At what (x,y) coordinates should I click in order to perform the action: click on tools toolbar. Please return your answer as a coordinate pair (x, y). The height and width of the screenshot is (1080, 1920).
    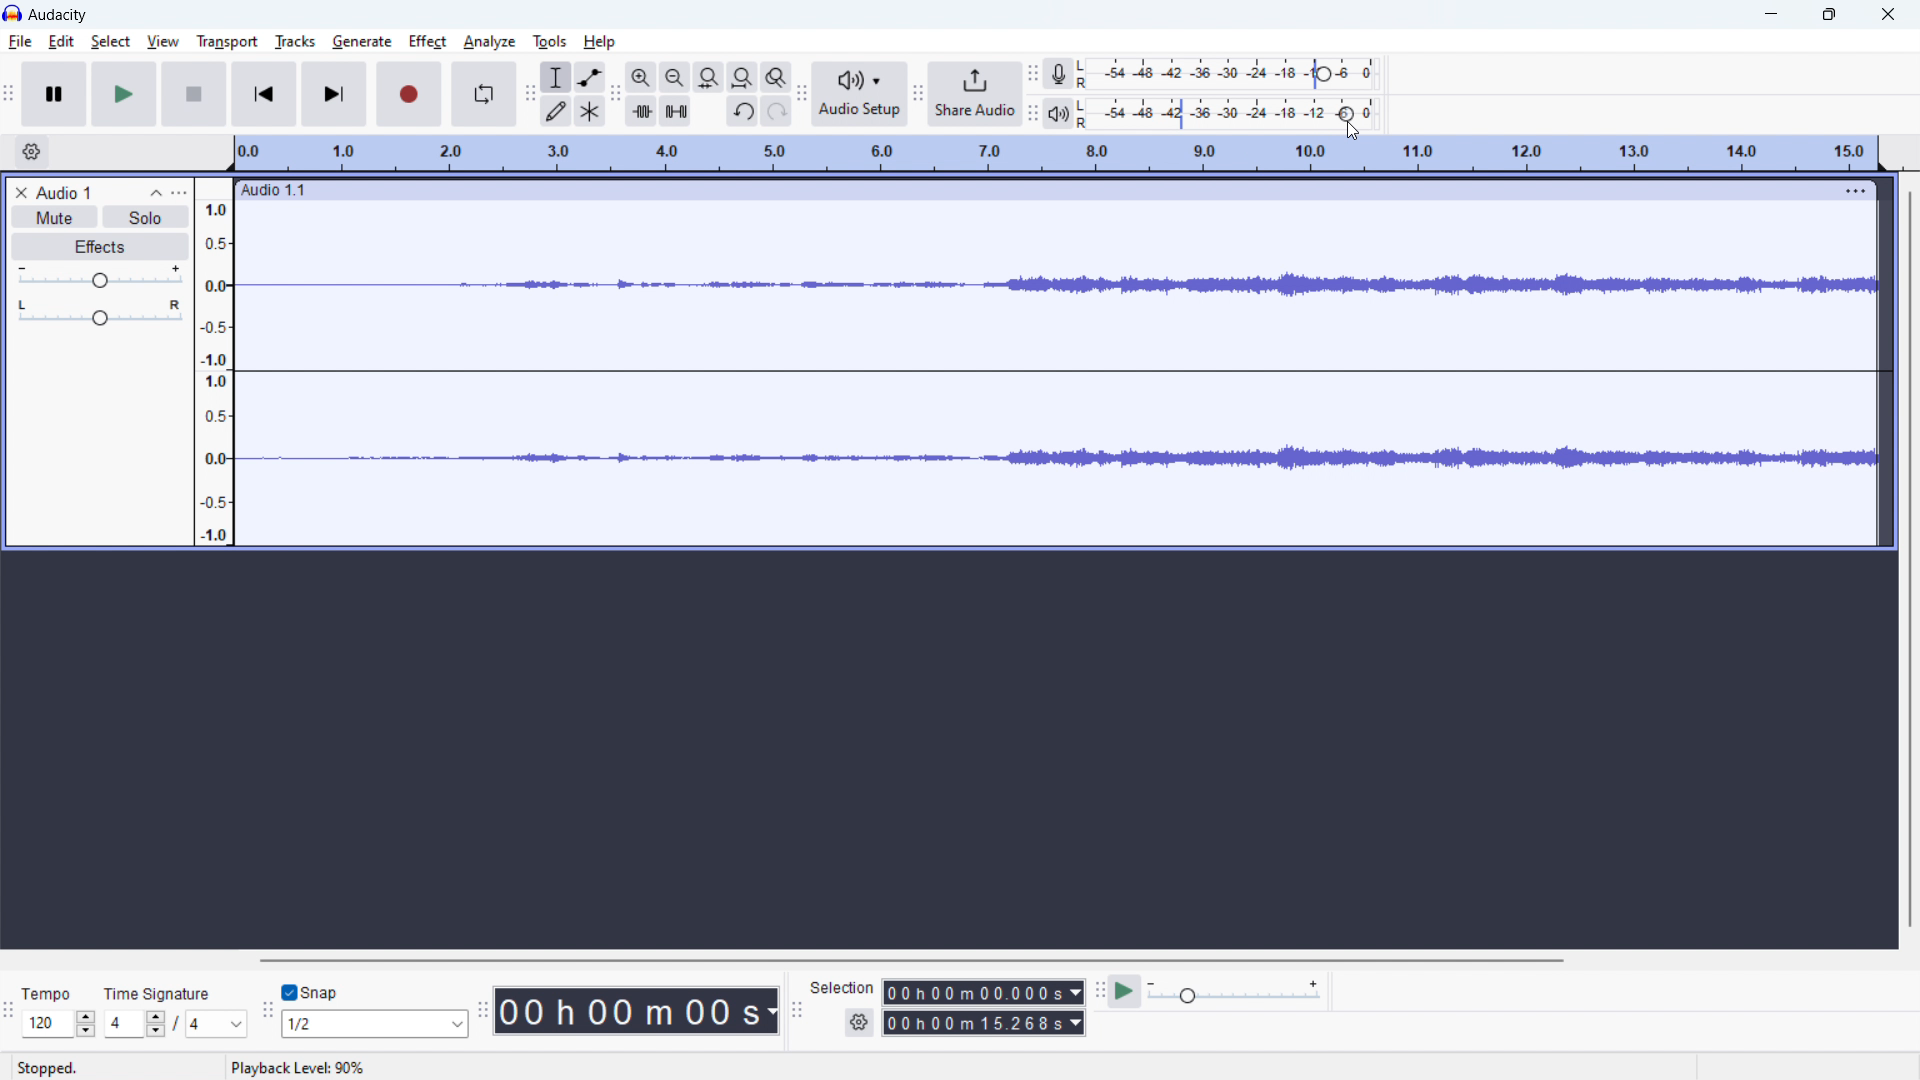
    Looking at the image, I should click on (528, 92).